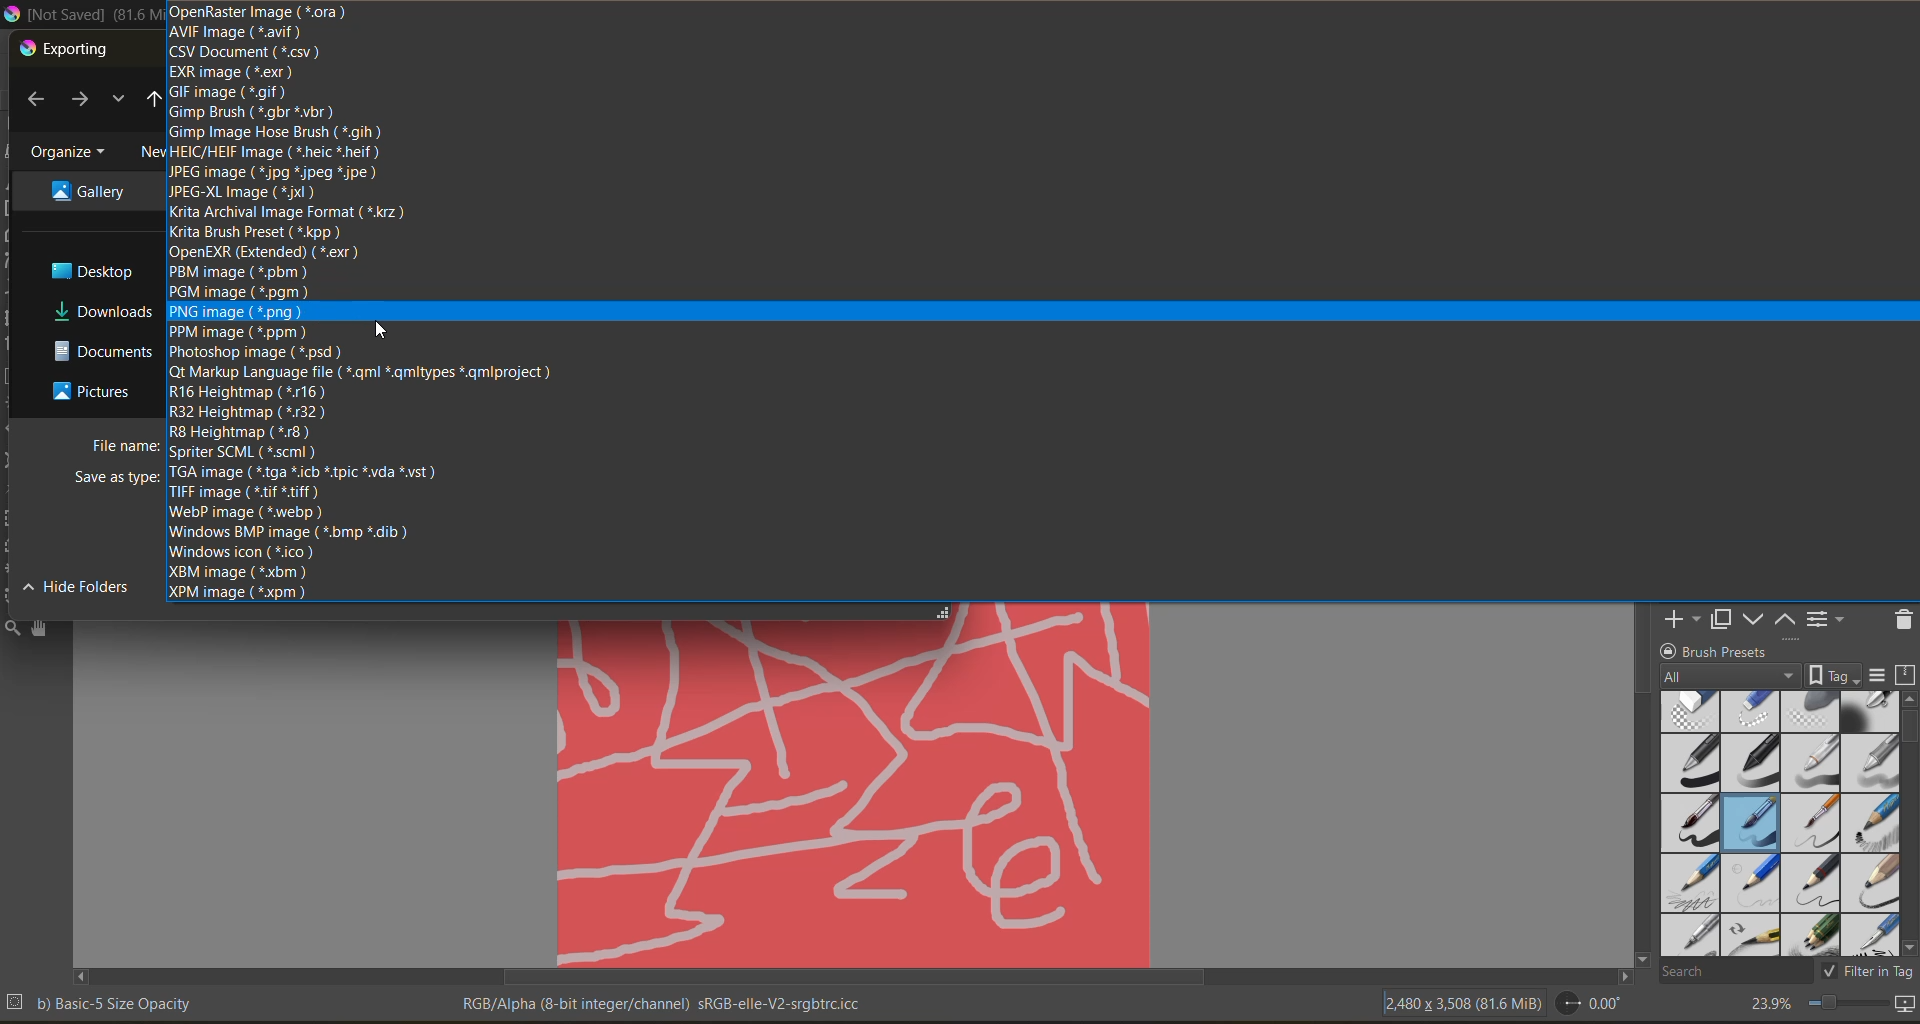  I want to click on recent locations, so click(117, 99).